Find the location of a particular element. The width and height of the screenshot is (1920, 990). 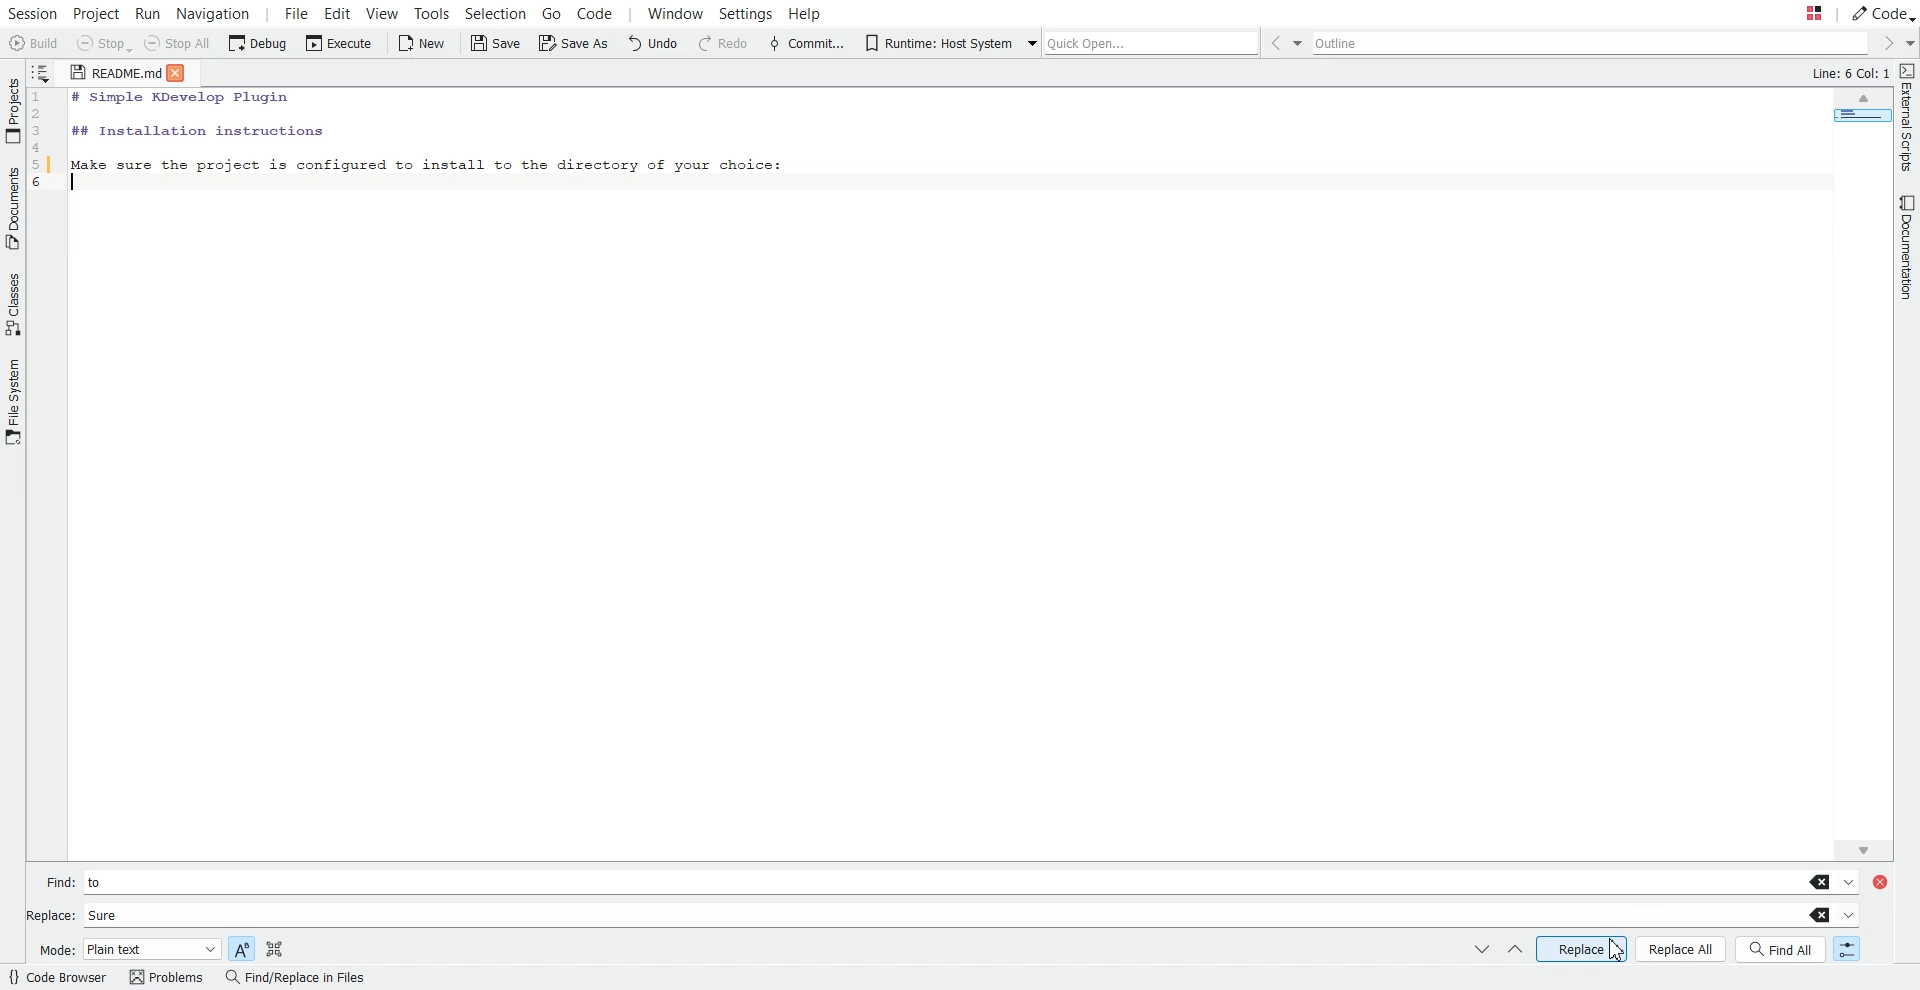

Documentation is located at coordinates (1902, 249).